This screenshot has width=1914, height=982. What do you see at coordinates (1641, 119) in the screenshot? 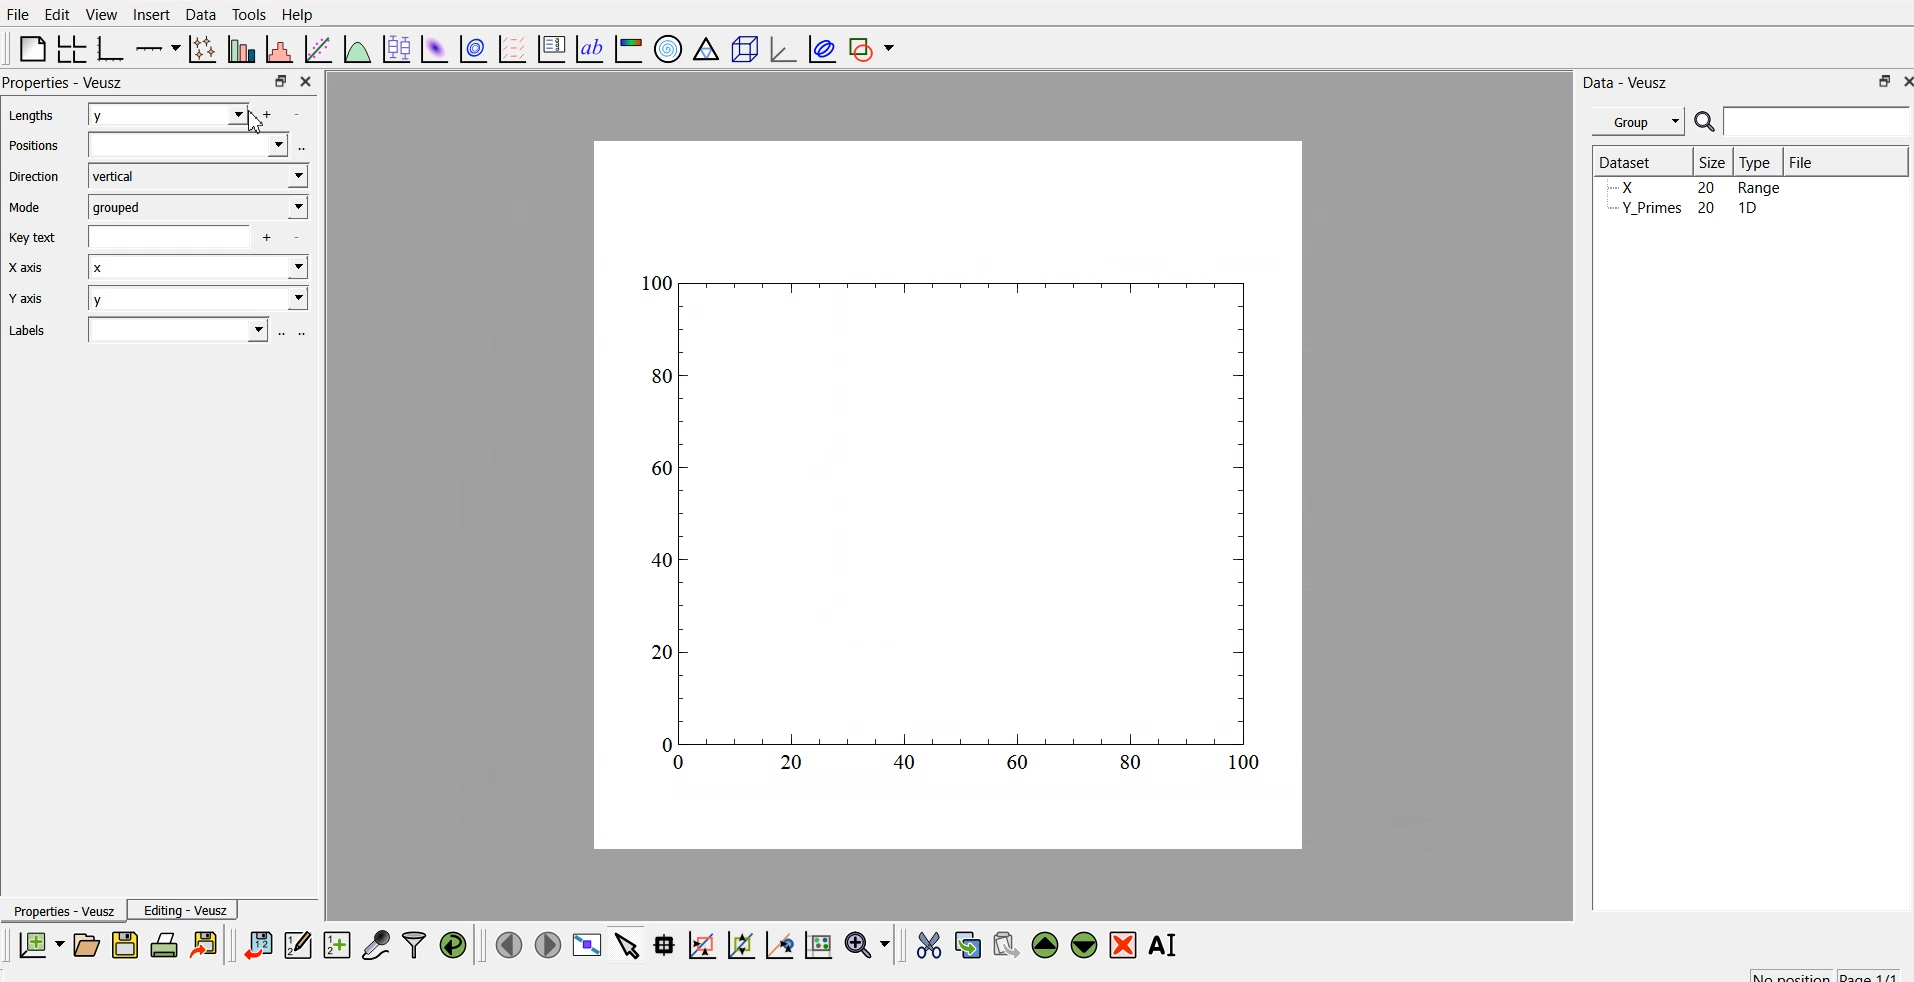
I see `Group` at bounding box center [1641, 119].